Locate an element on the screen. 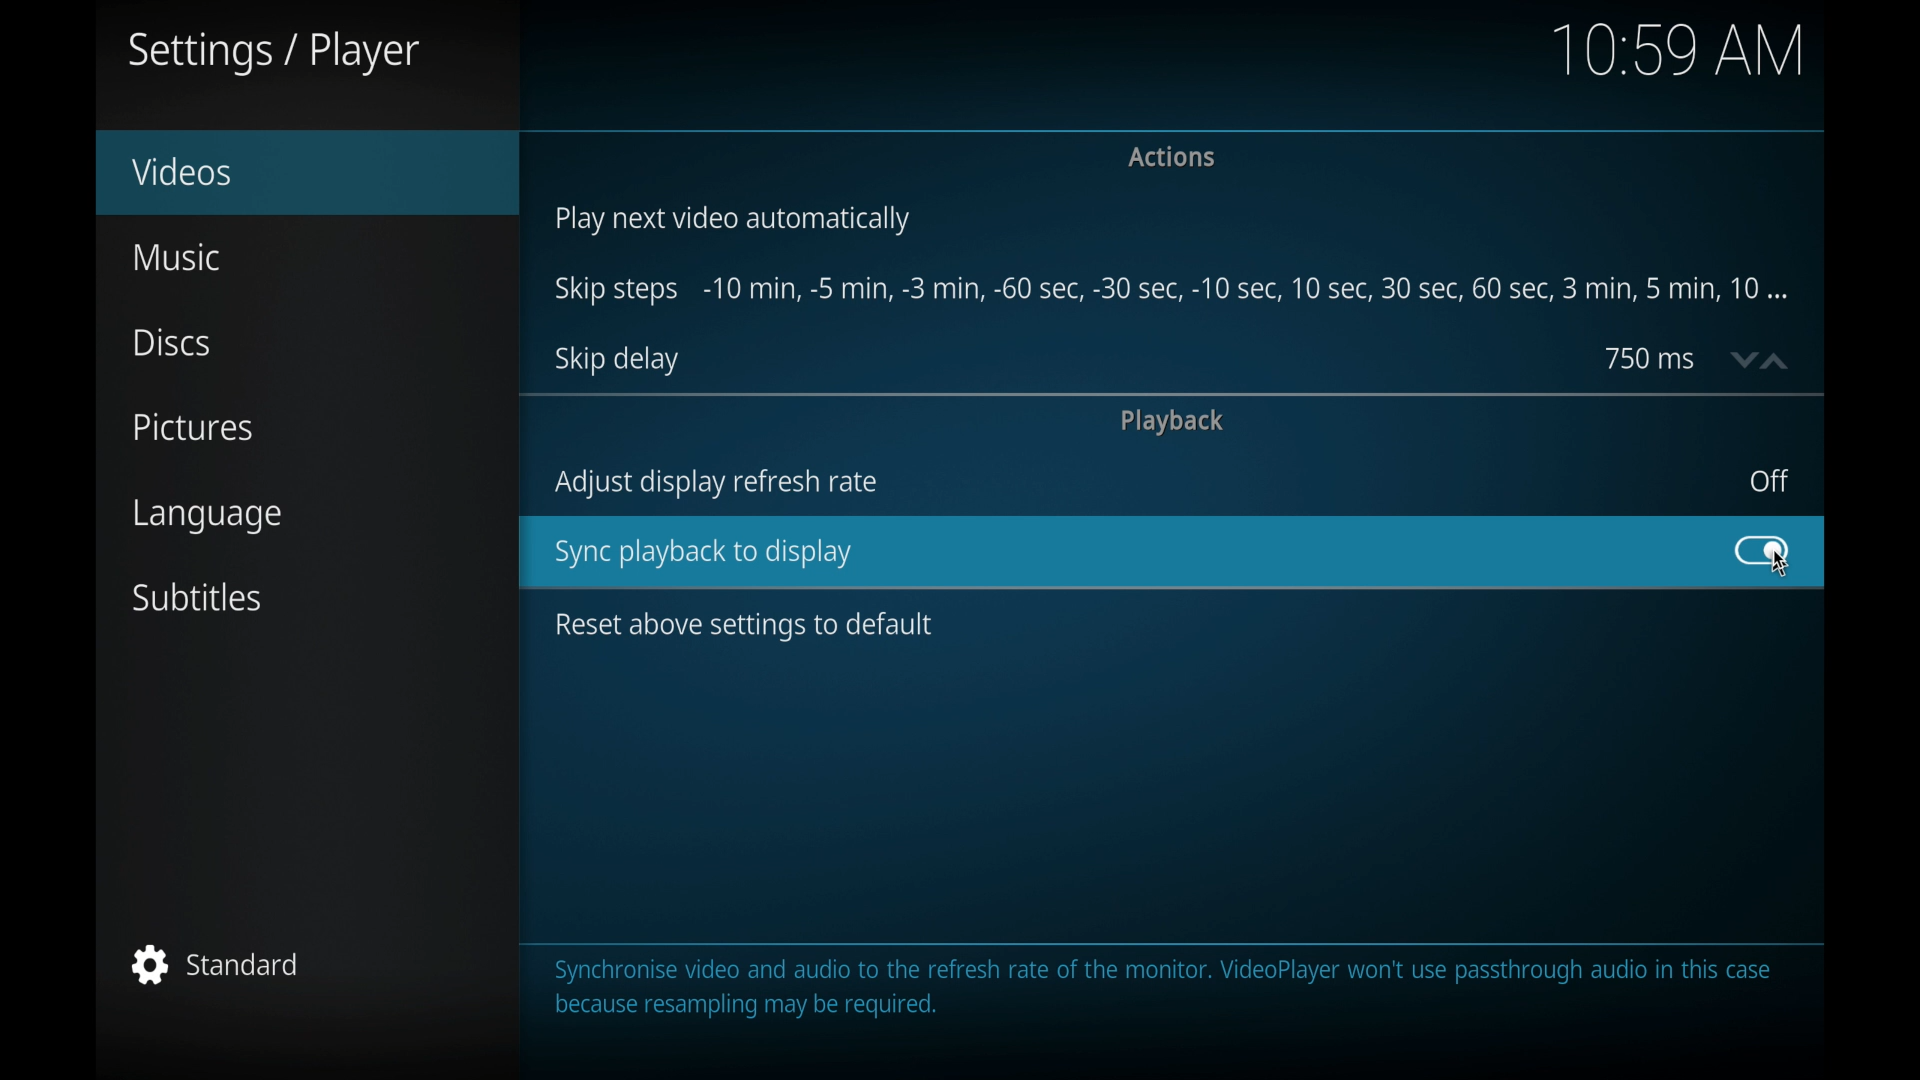  subtitles is located at coordinates (198, 599).